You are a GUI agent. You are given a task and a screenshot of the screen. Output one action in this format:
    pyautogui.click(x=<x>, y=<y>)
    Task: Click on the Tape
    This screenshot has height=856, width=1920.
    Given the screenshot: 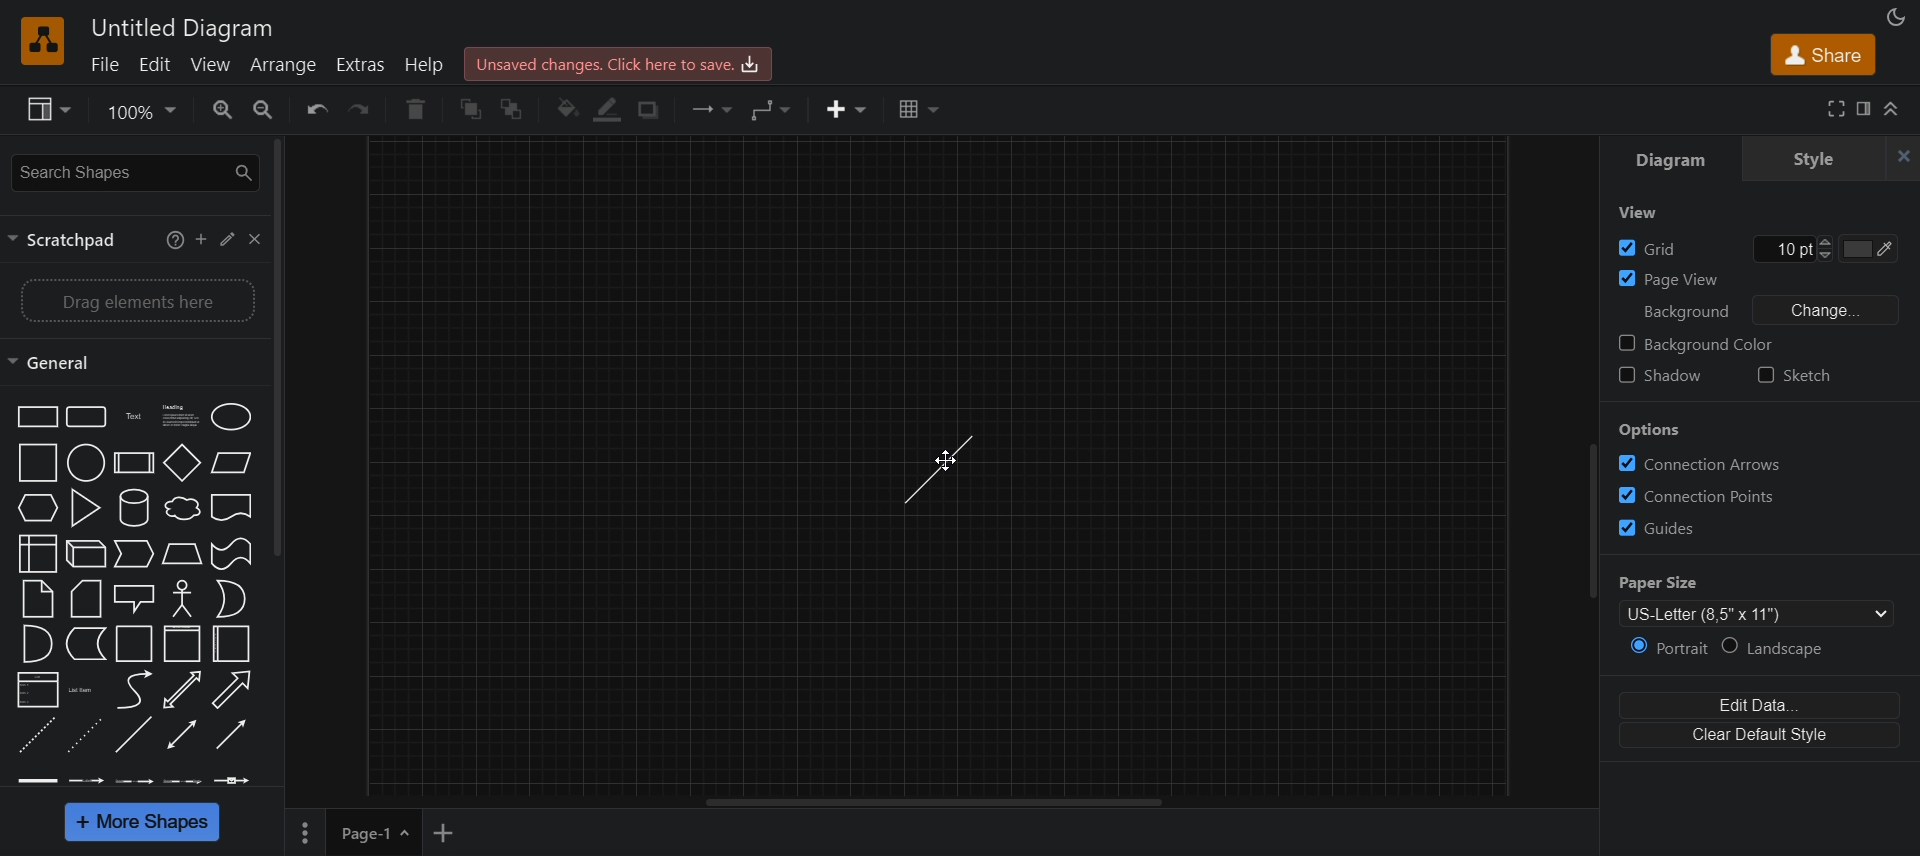 What is the action you would take?
    pyautogui.click(x=230, y=553)
    